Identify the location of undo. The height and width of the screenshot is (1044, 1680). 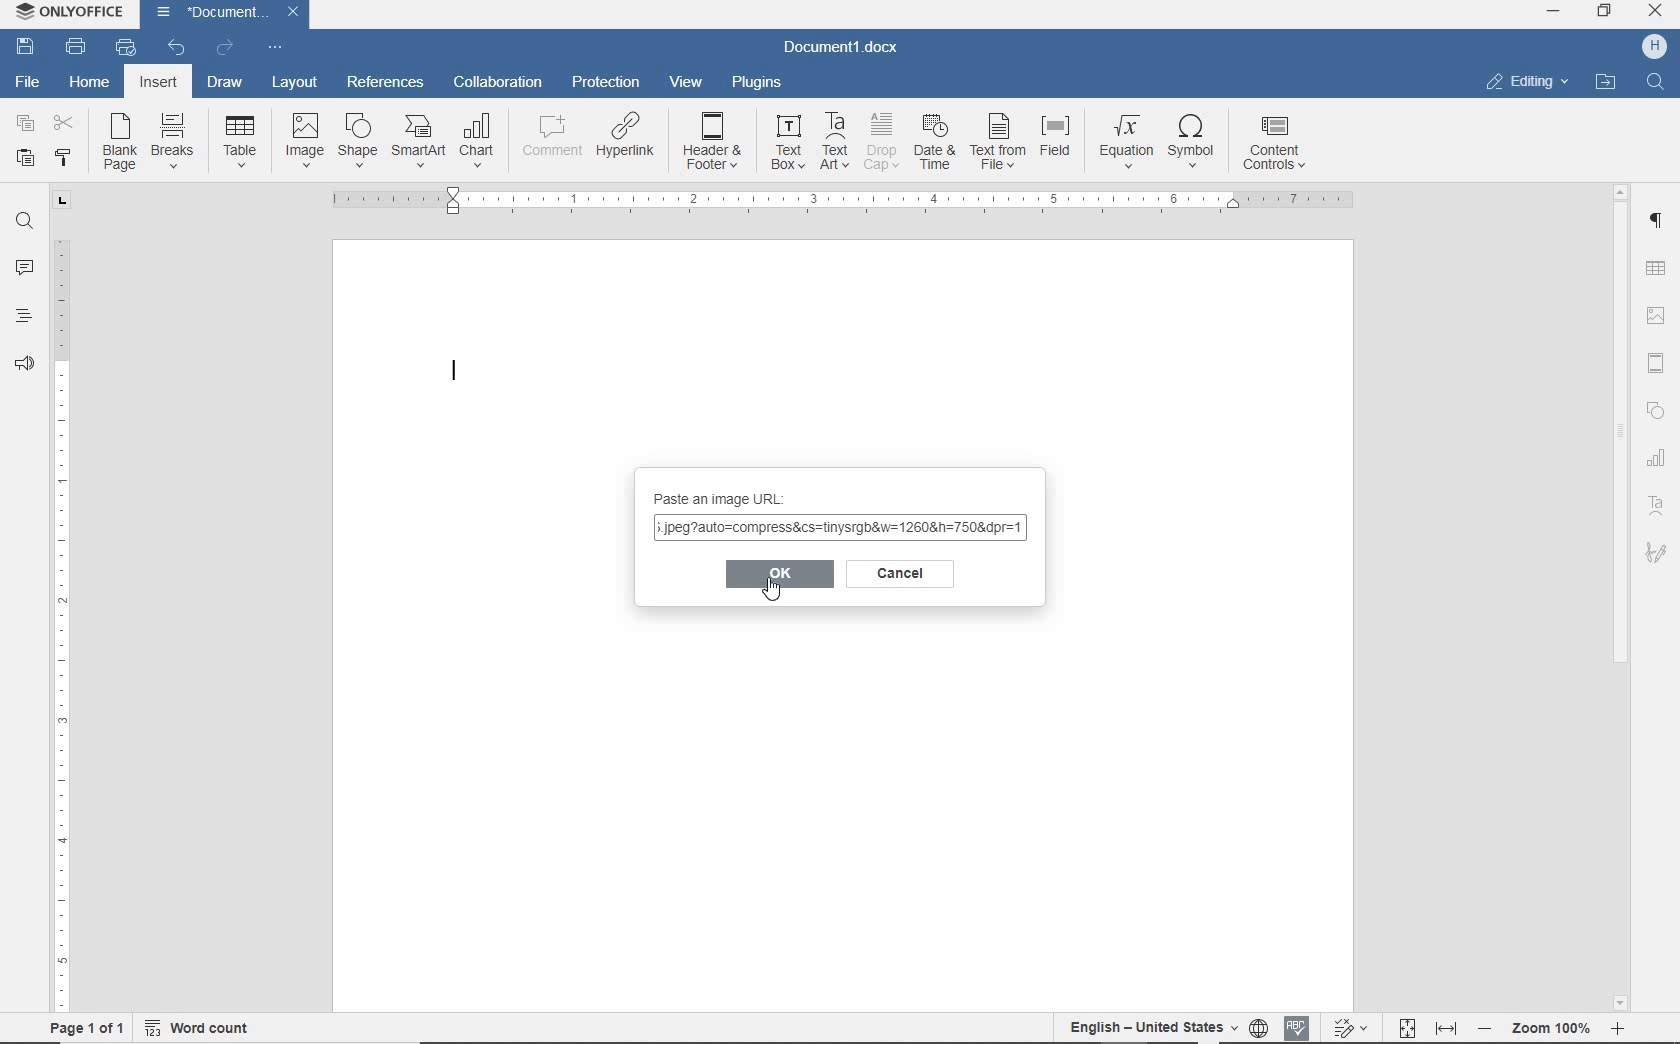
(175, 48).